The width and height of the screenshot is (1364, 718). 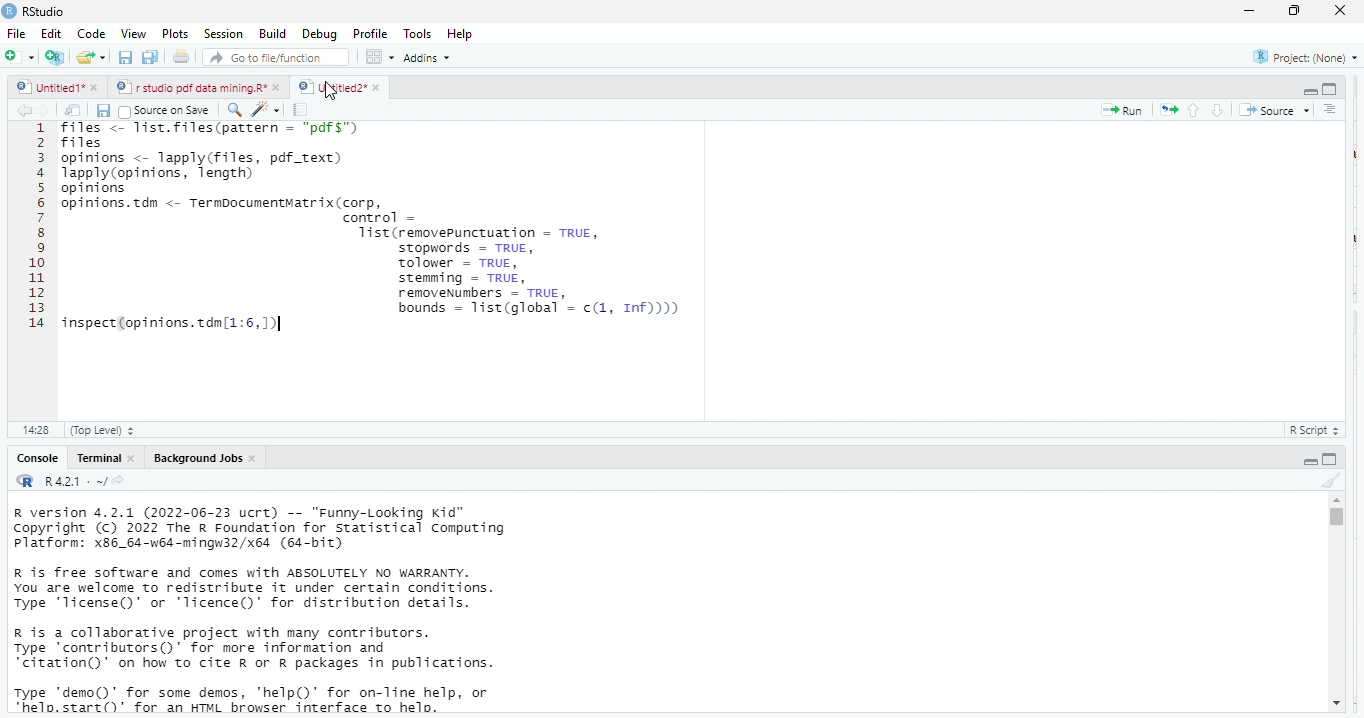 I want to click on profile, so click(x=370, y=32).